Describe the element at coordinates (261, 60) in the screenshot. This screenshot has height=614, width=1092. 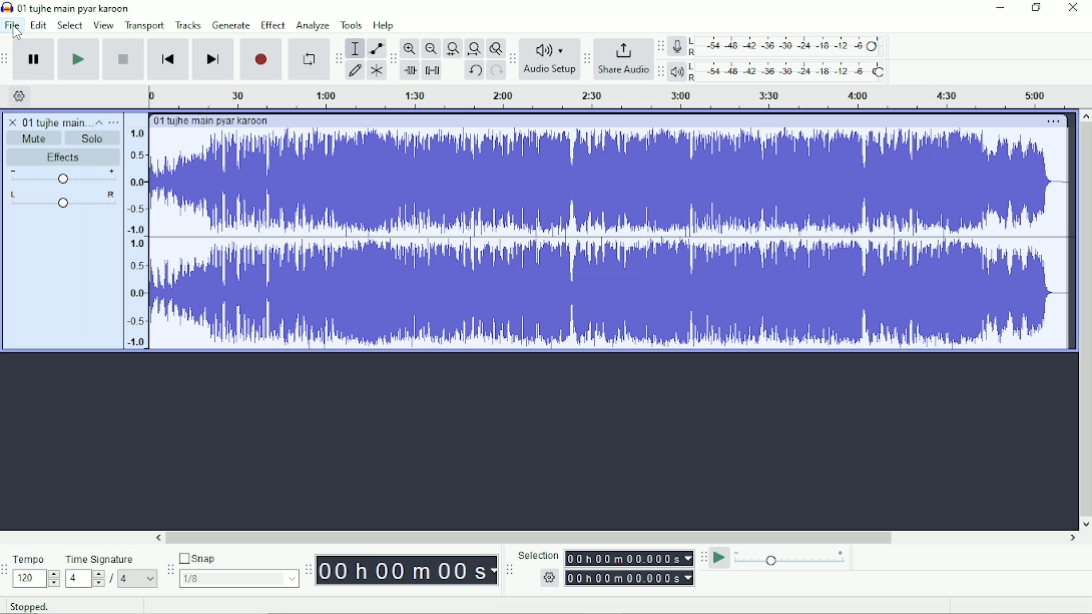
I see `Record` at that location.